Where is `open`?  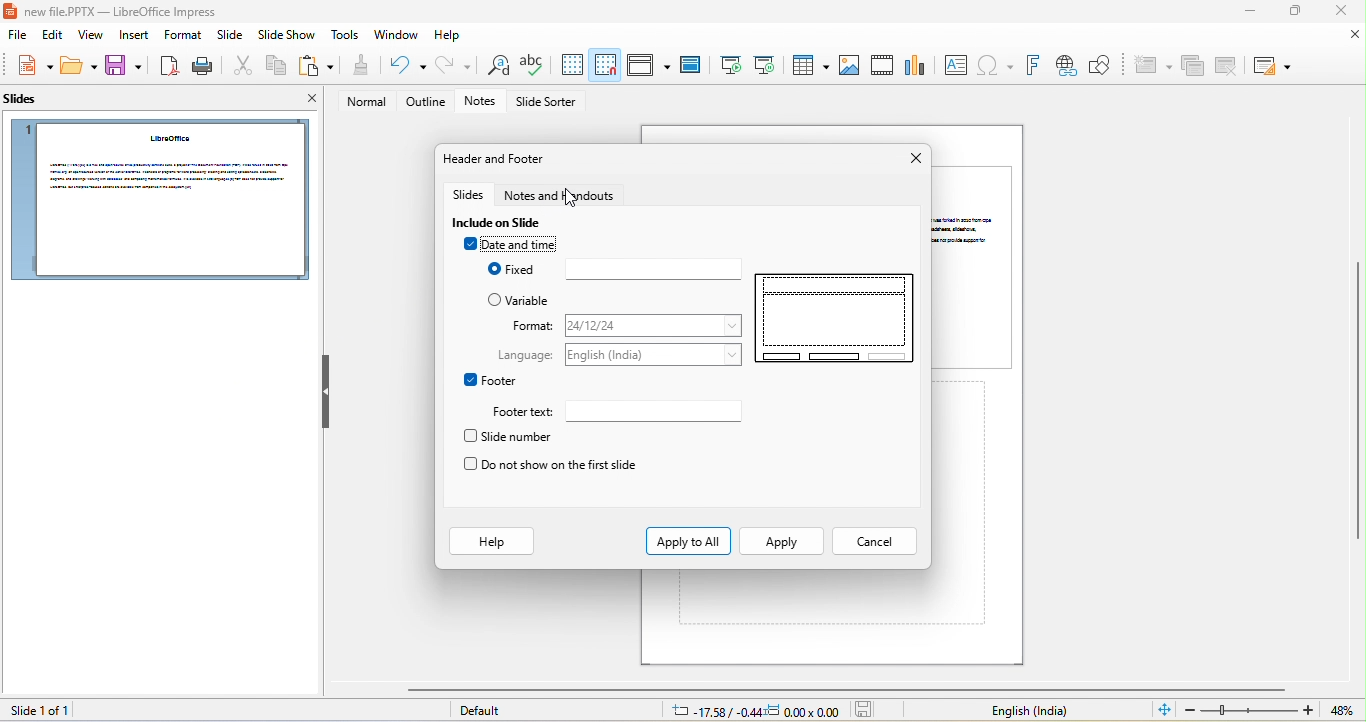
open is located at coordinates (80, 67).